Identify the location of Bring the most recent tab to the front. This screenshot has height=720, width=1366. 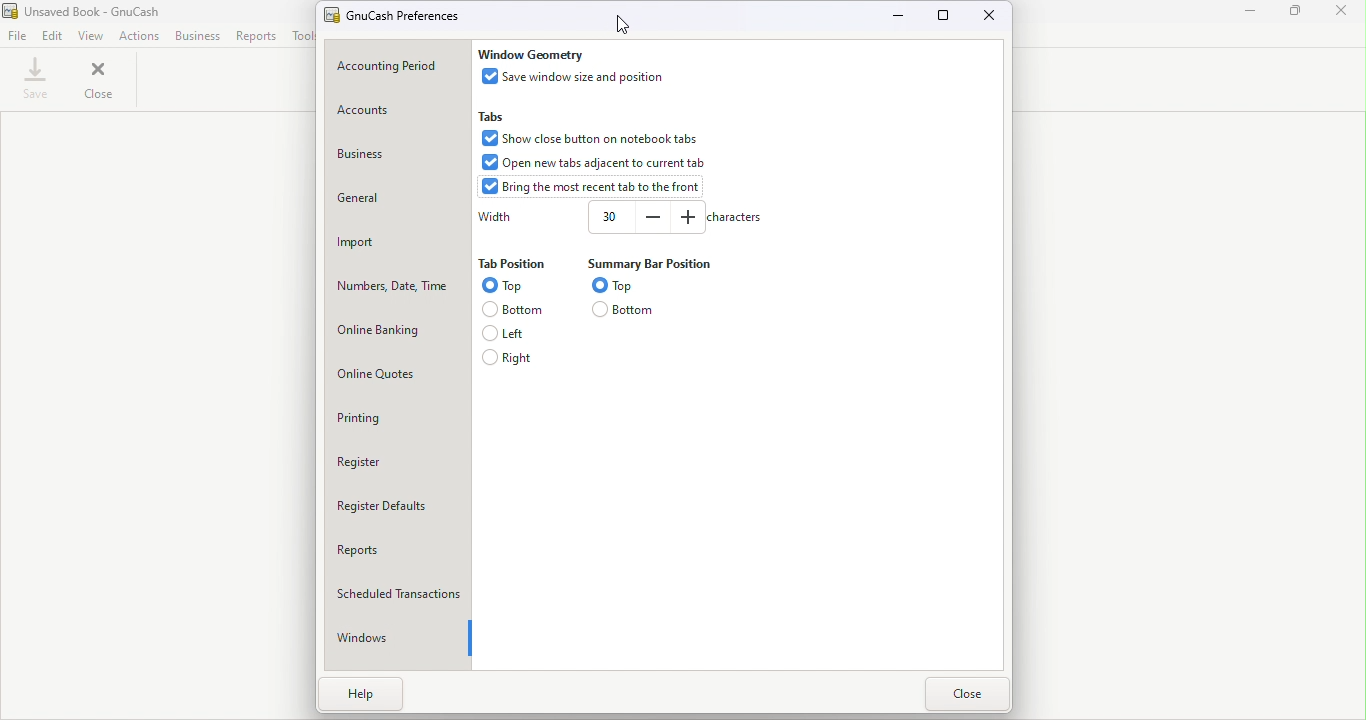
(595, 187).